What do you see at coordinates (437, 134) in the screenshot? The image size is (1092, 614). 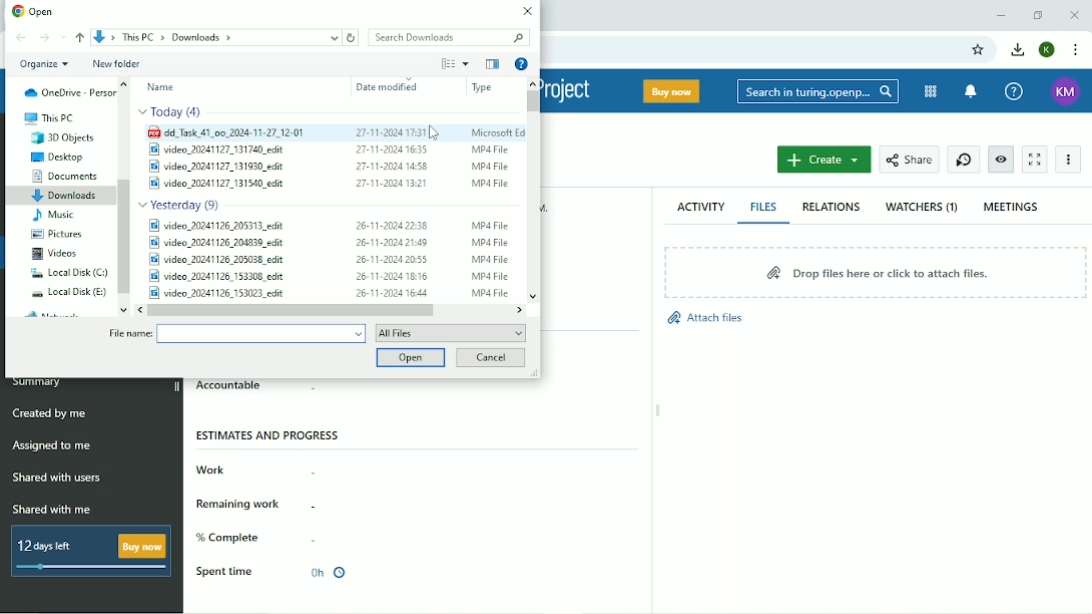 I see `cursor` at bounding box center [437, 134].